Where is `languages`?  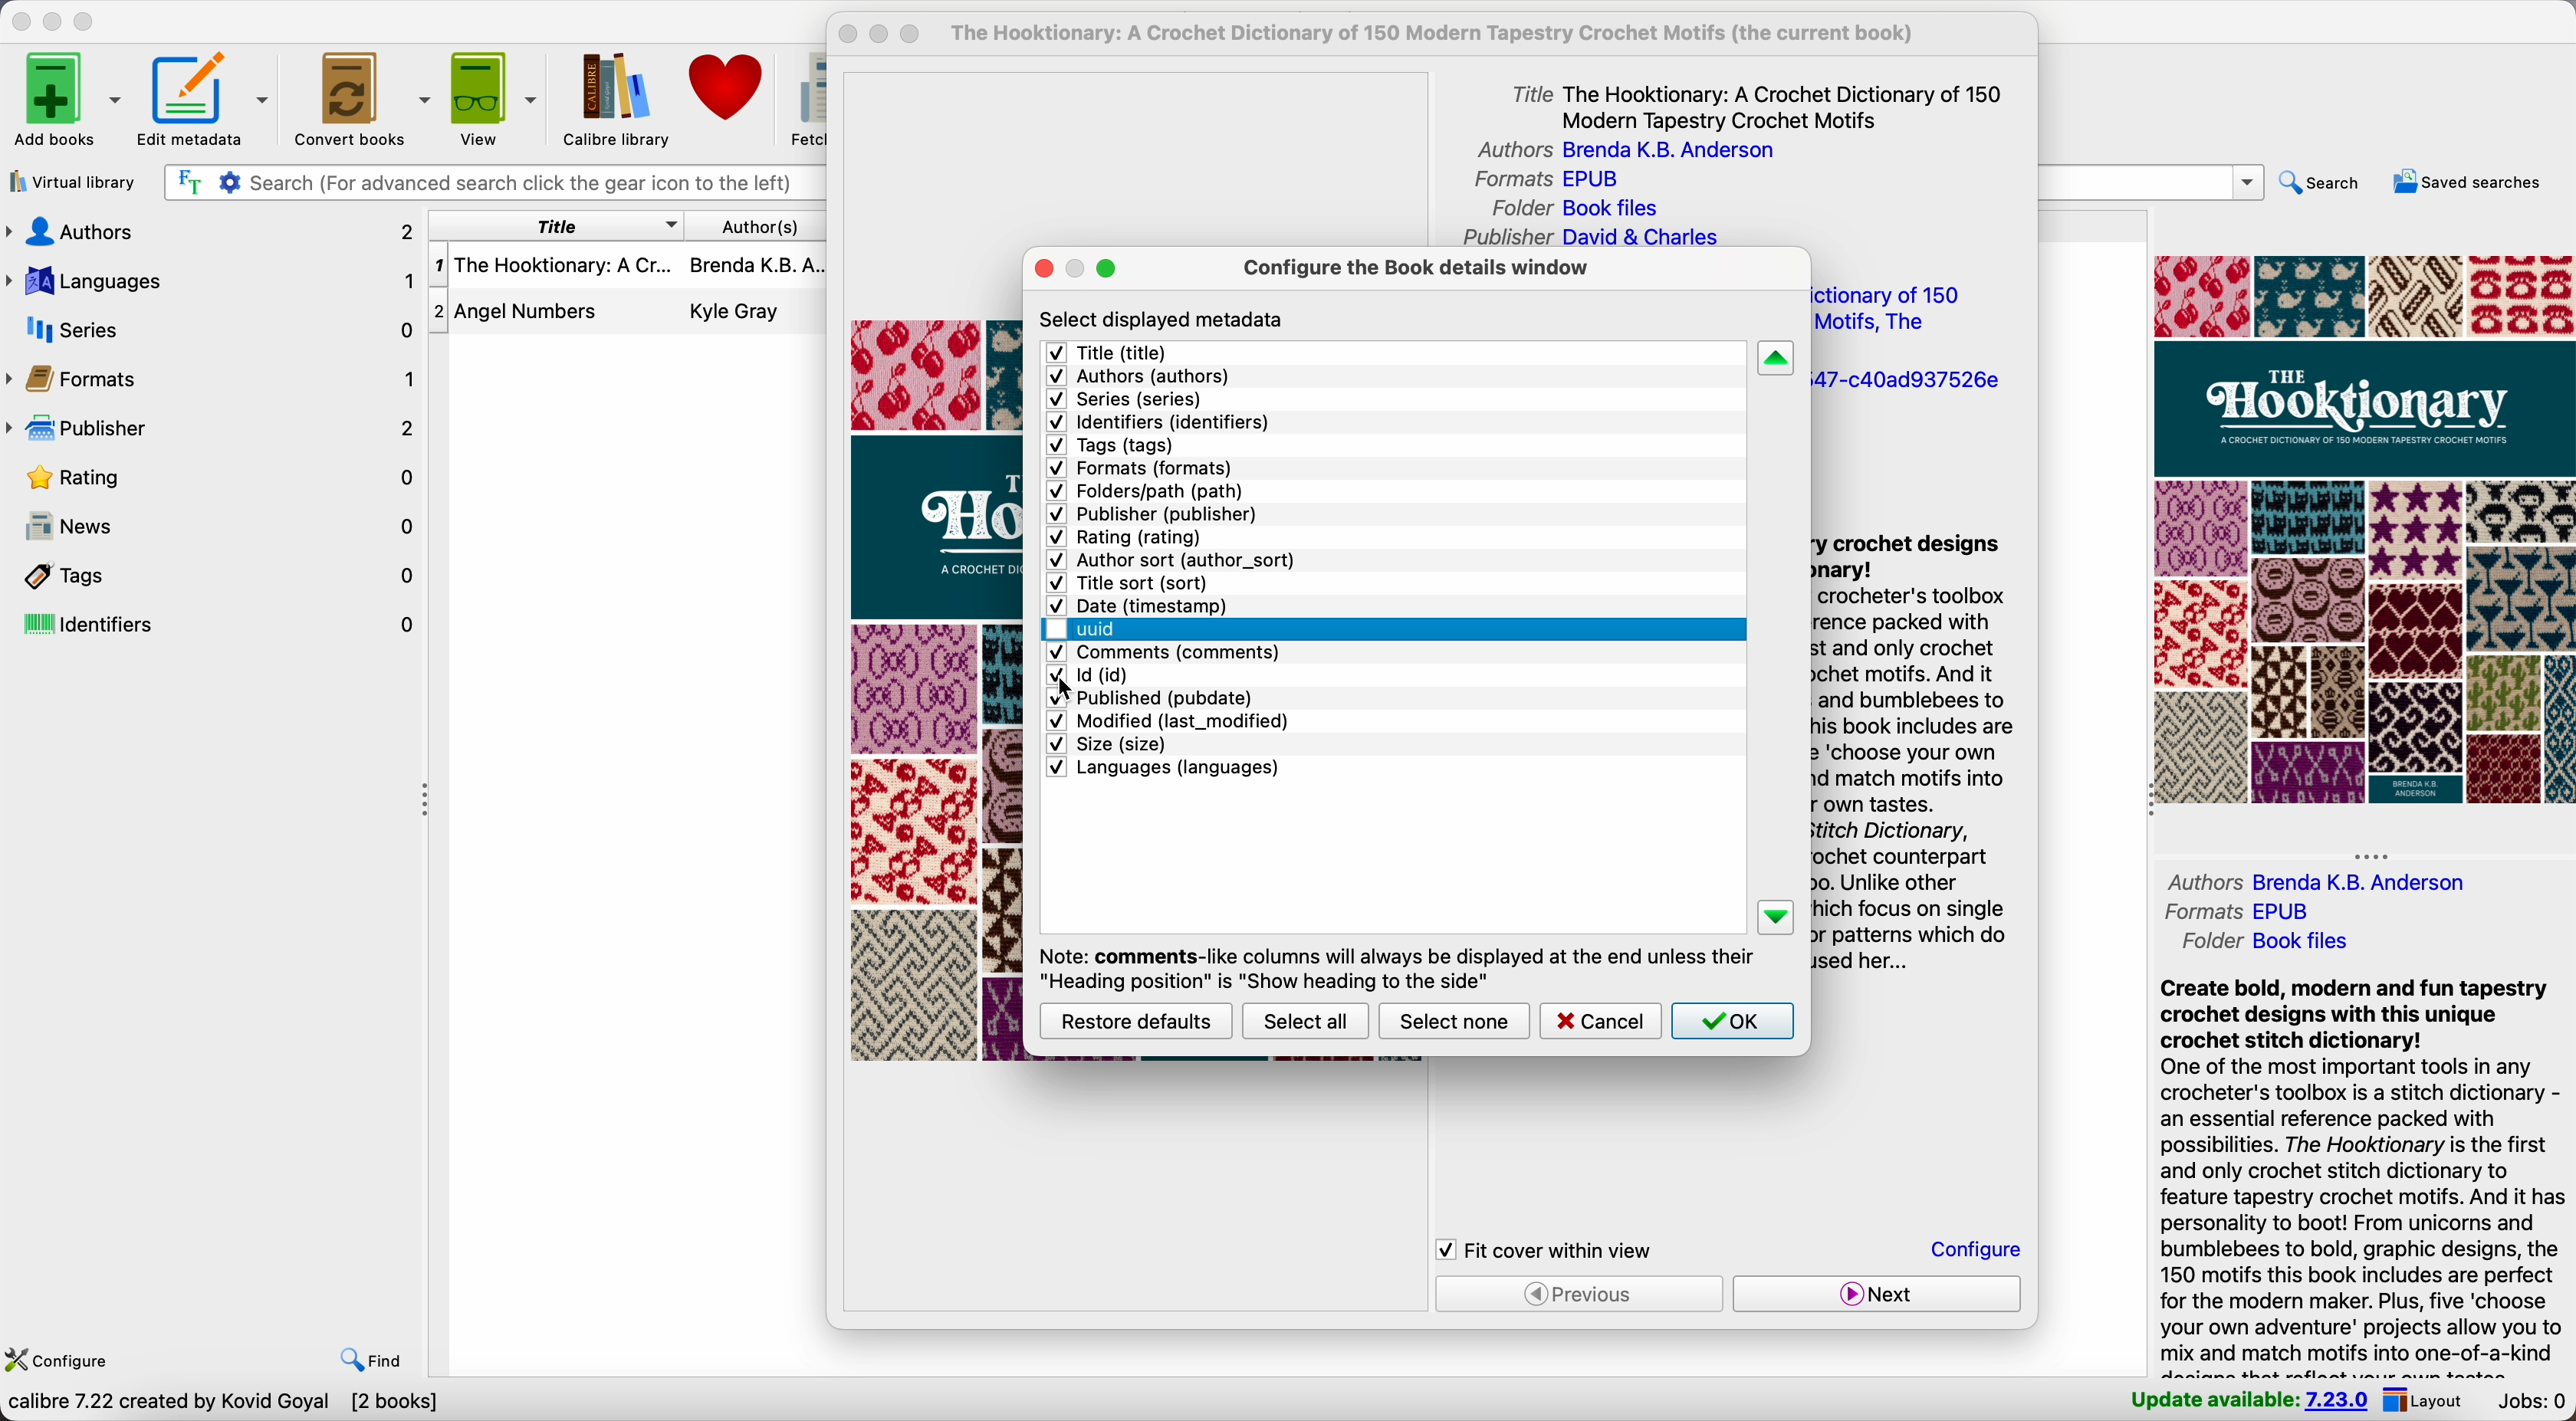 languages is located at coordinates (1163, 771).